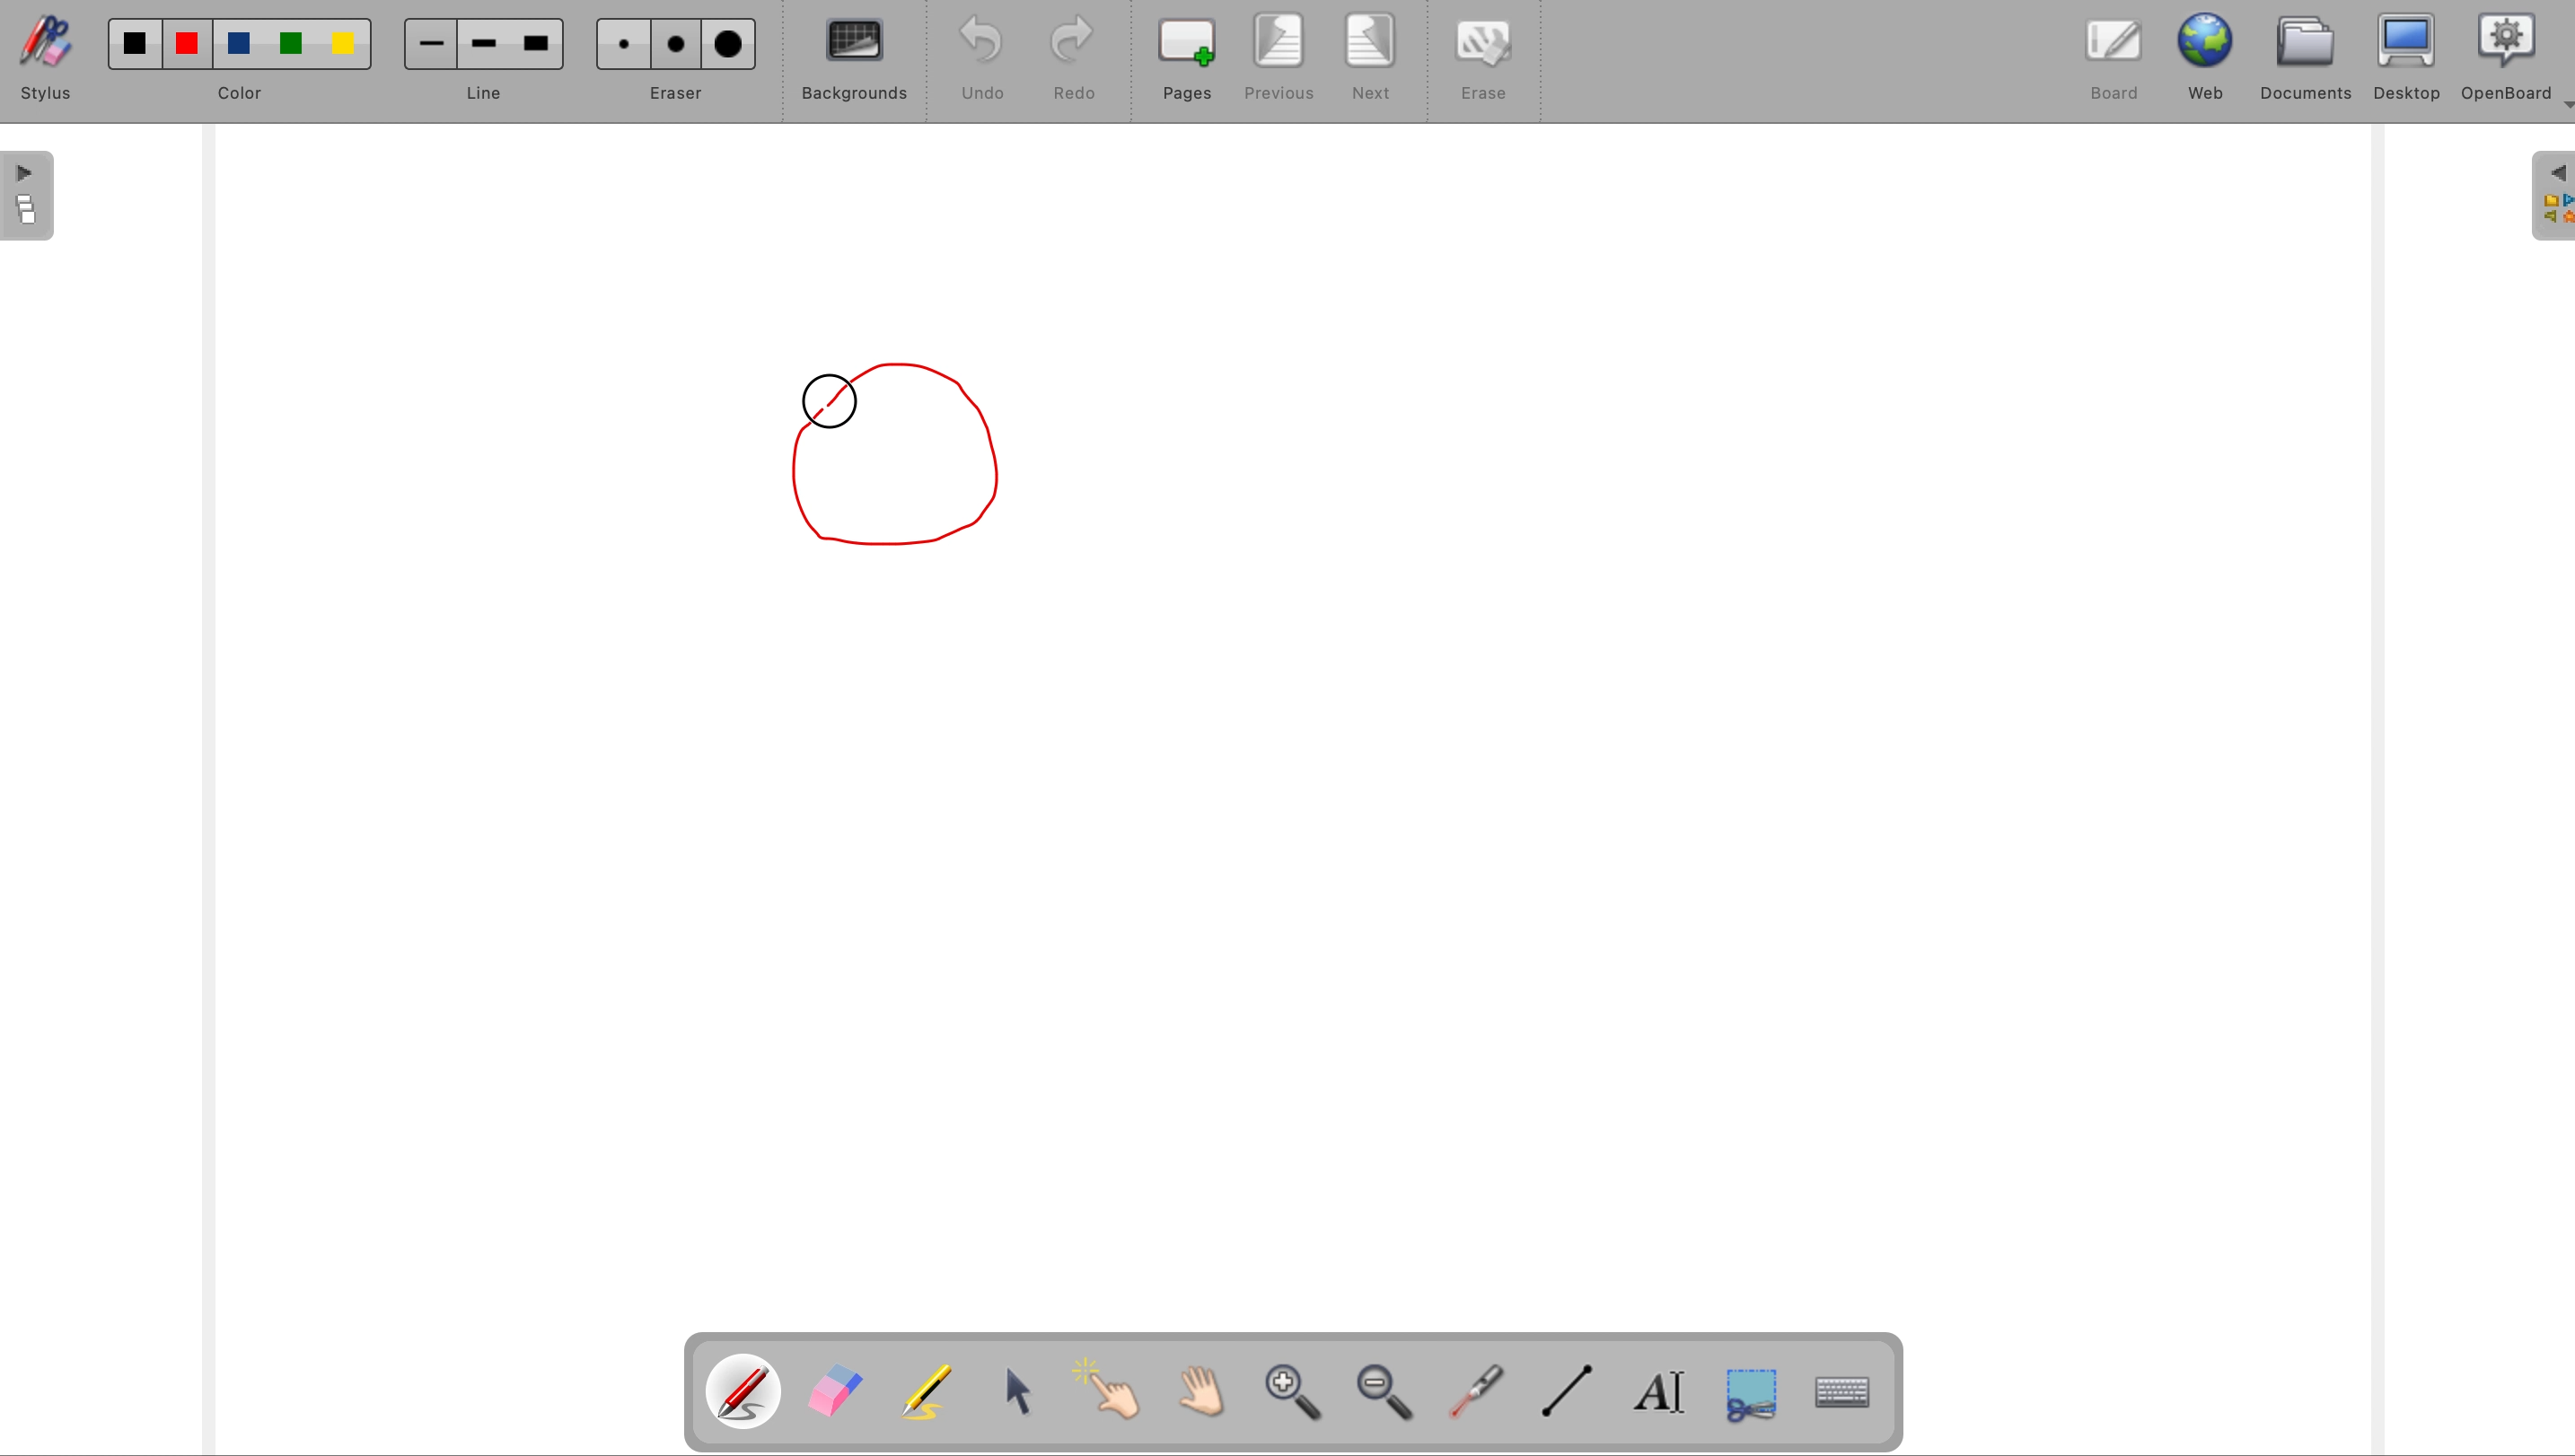 This screenshot has width=2575, height=1456. I want to click on zoom in, so click(1293, 1397).